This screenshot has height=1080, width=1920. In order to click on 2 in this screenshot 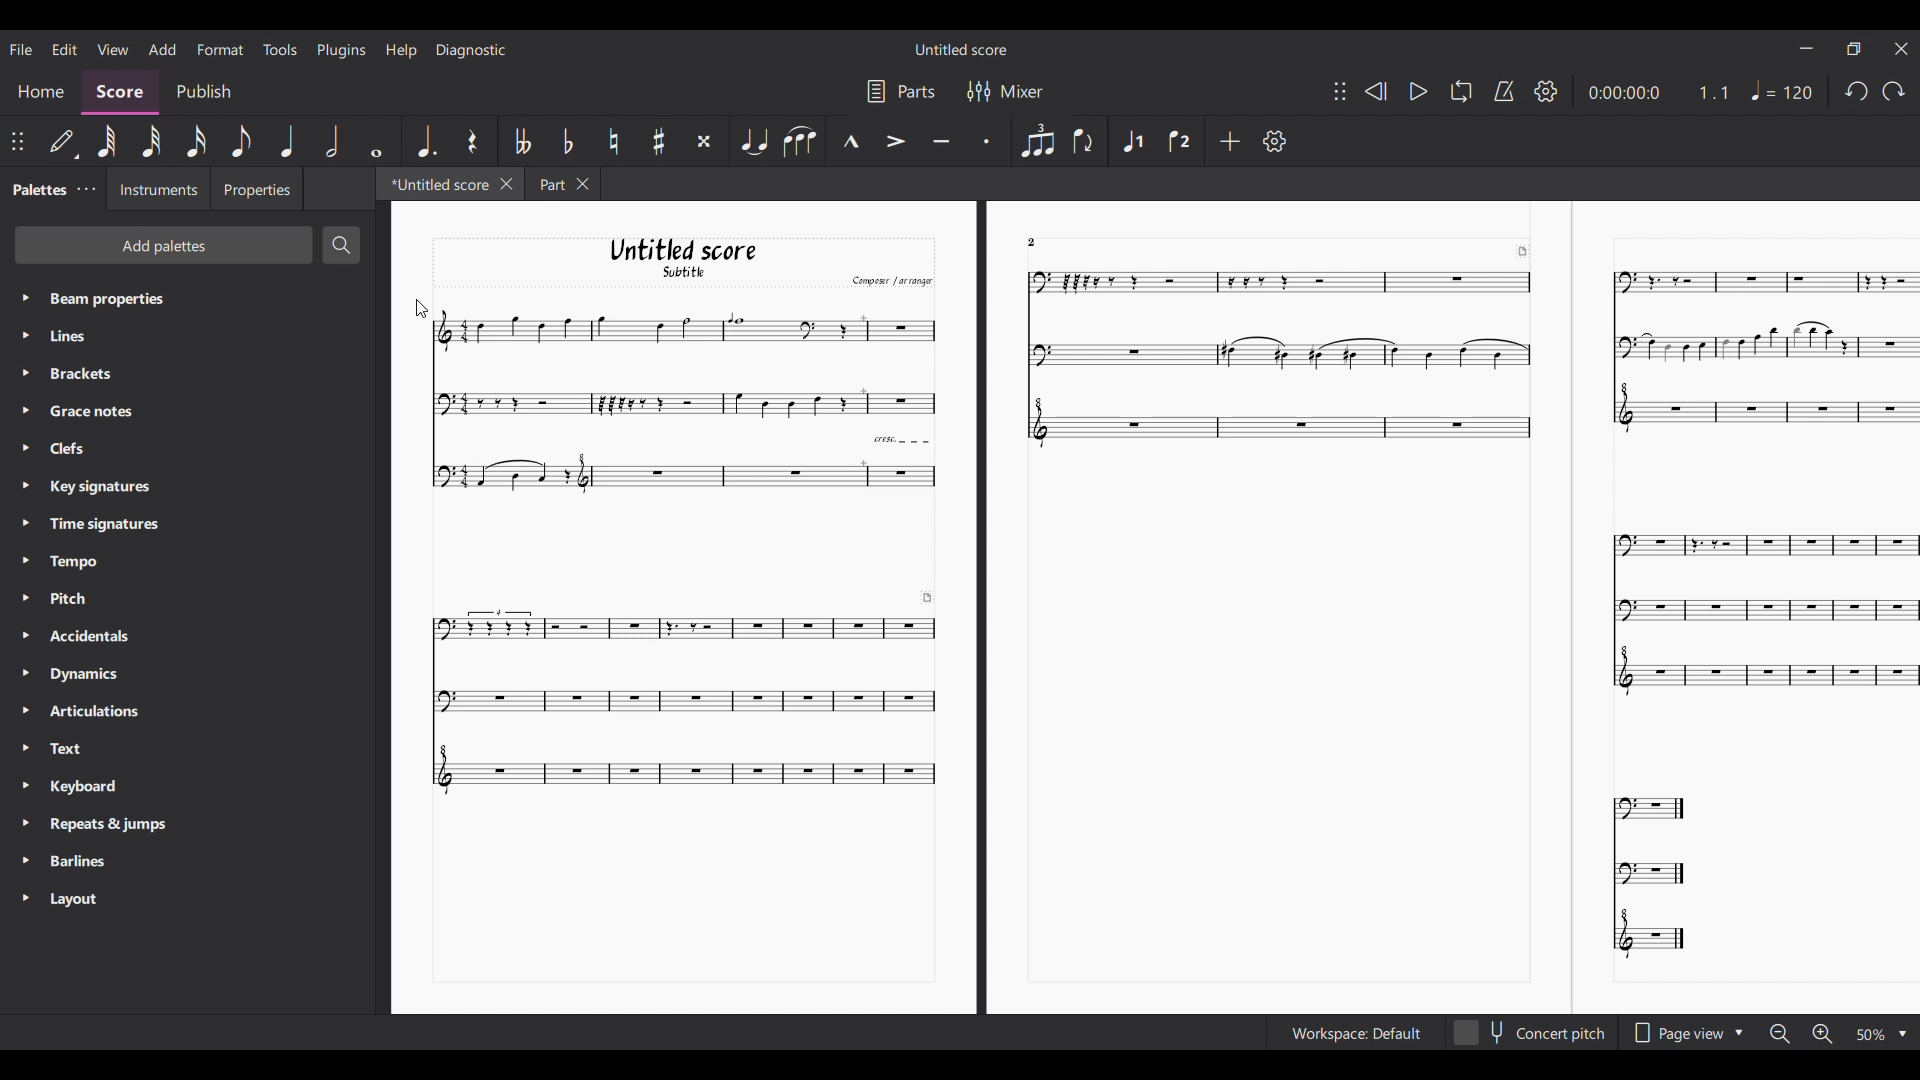, I will do `click(1044, 241)`.